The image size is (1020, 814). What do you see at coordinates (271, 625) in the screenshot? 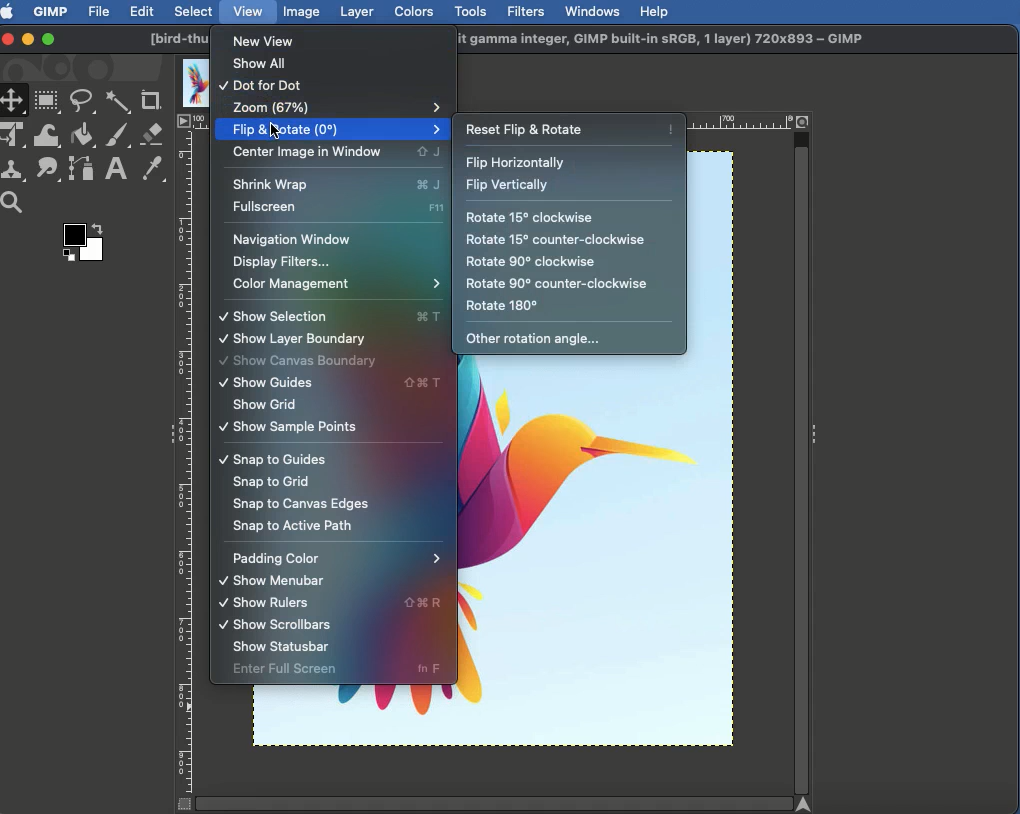
I see `Show scrollbars` at bounding box center [271, 625].